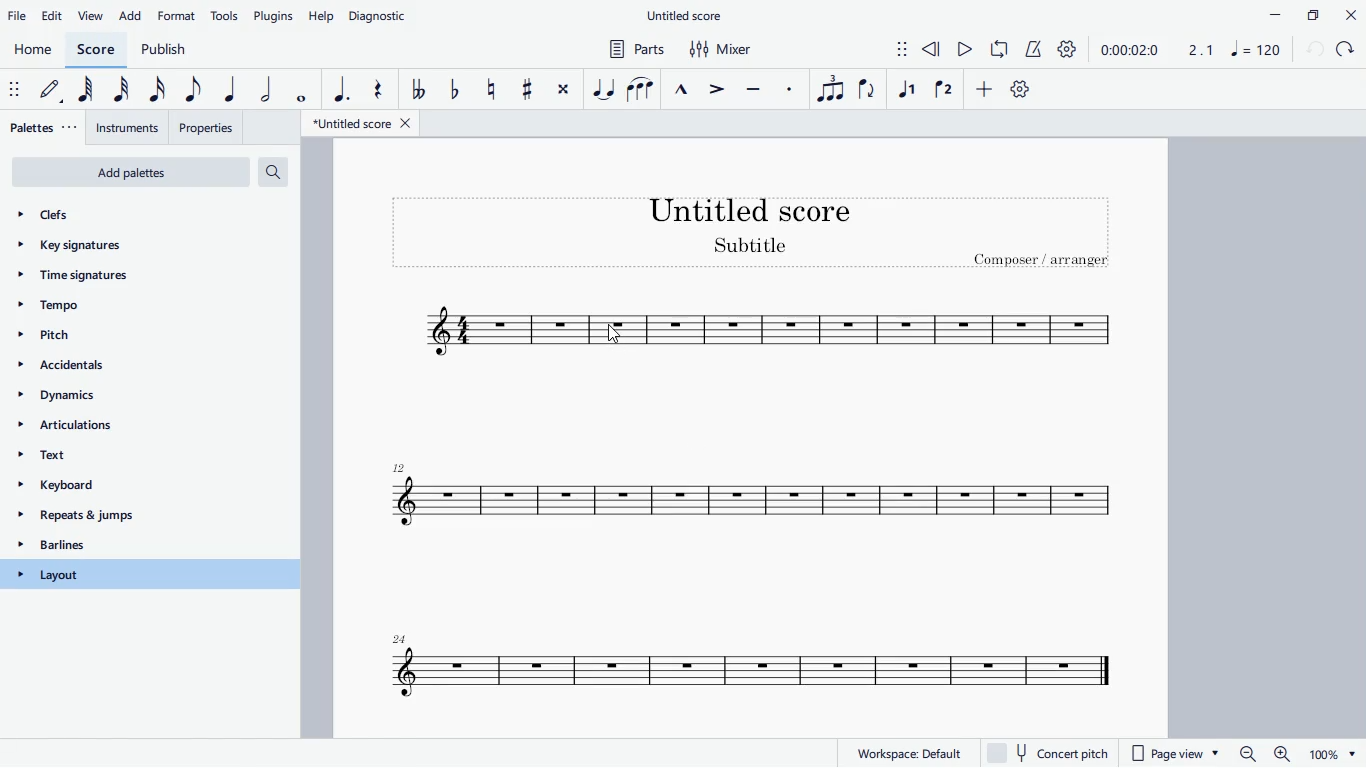  Describe the element at coordinates (192, 91) in the screenshot. I see `eighth note` at that location.